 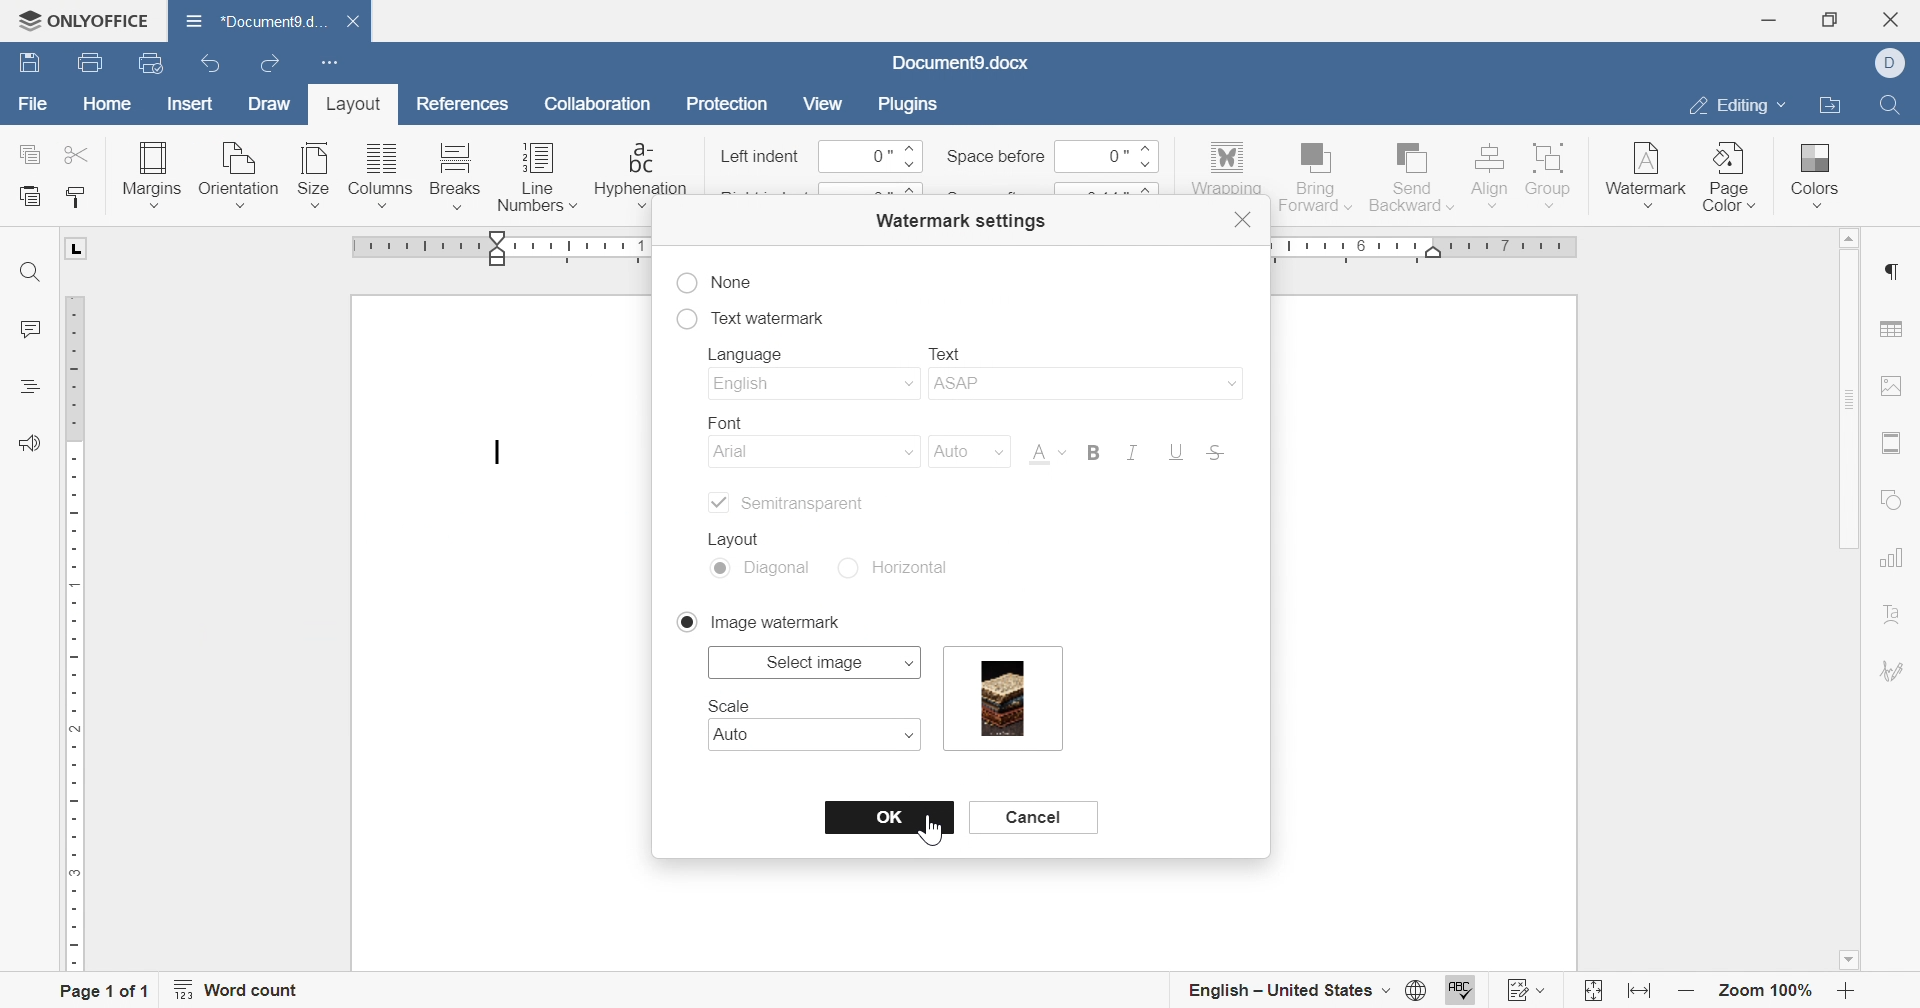 What do you see at coordinates (727, 108) in the screenshot?
I see `protection` at bounding box center [727, 108].